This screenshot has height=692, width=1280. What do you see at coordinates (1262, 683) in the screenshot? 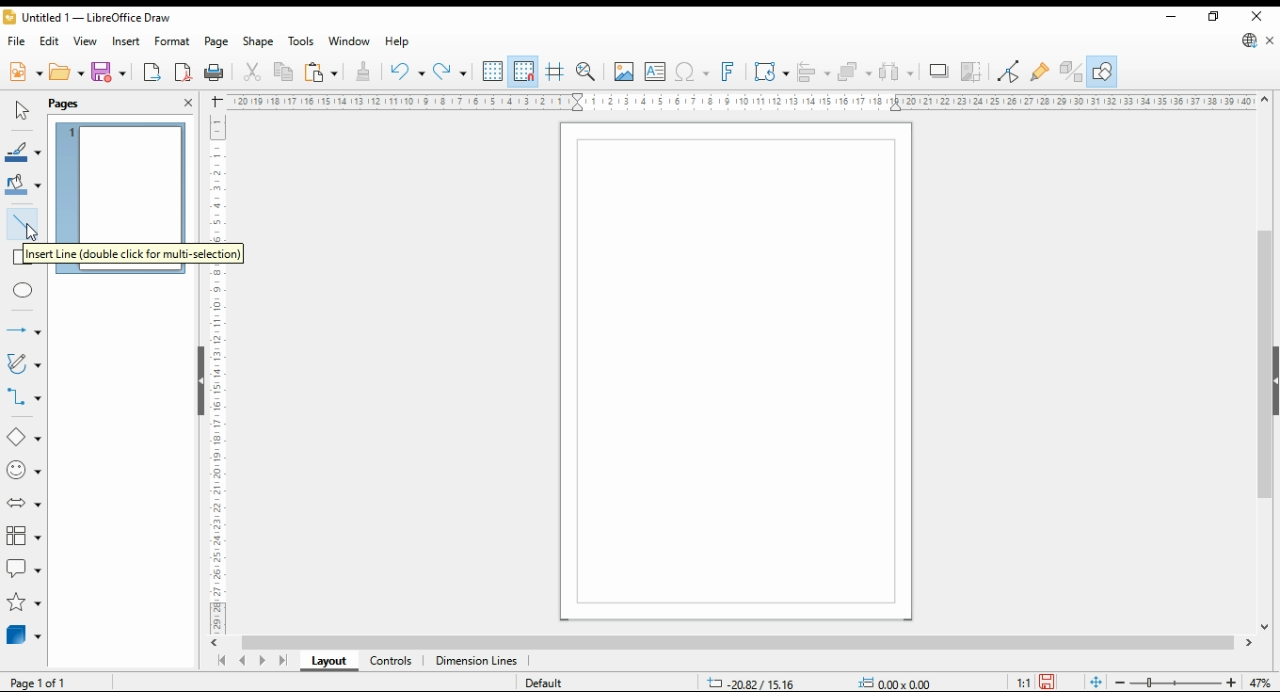
I see `zoom factor` at bounding box center [1262, 683].